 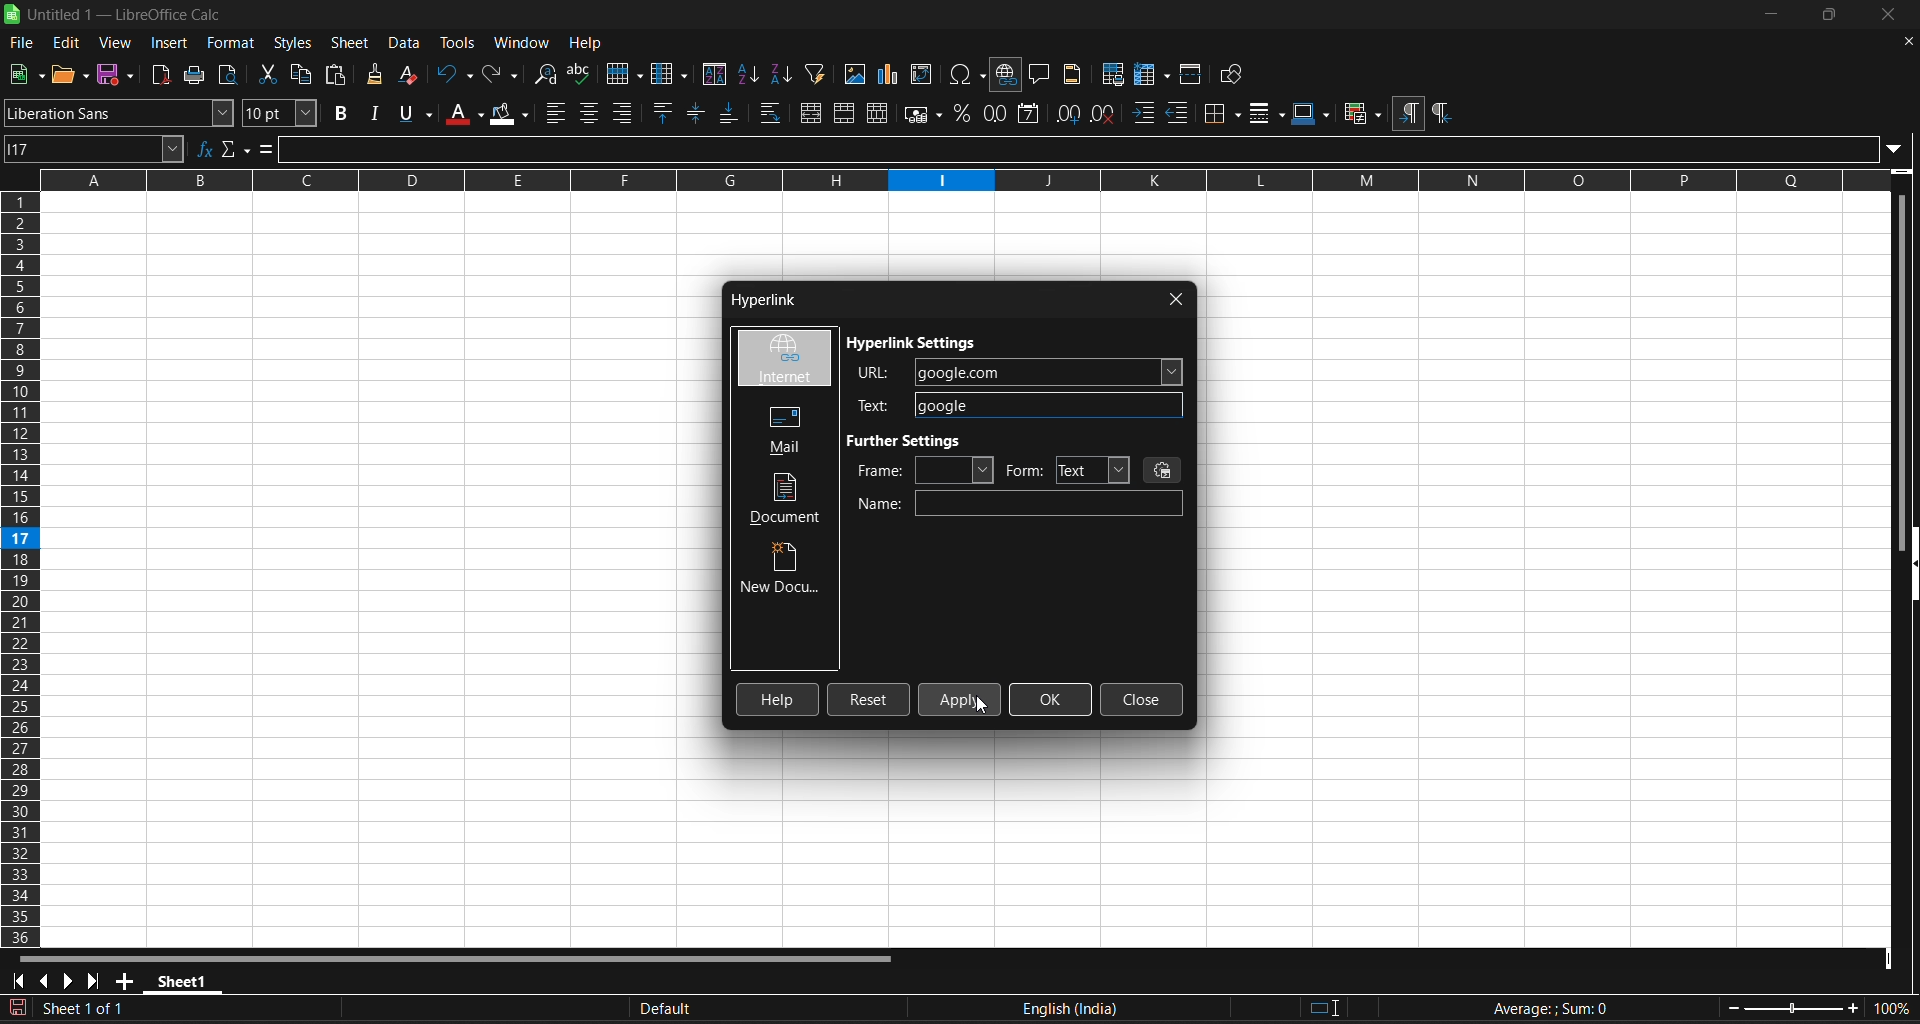 What do you see at coordinates (779, 699) in the screenshot?
I see `help` at bounding box center [779, 699].